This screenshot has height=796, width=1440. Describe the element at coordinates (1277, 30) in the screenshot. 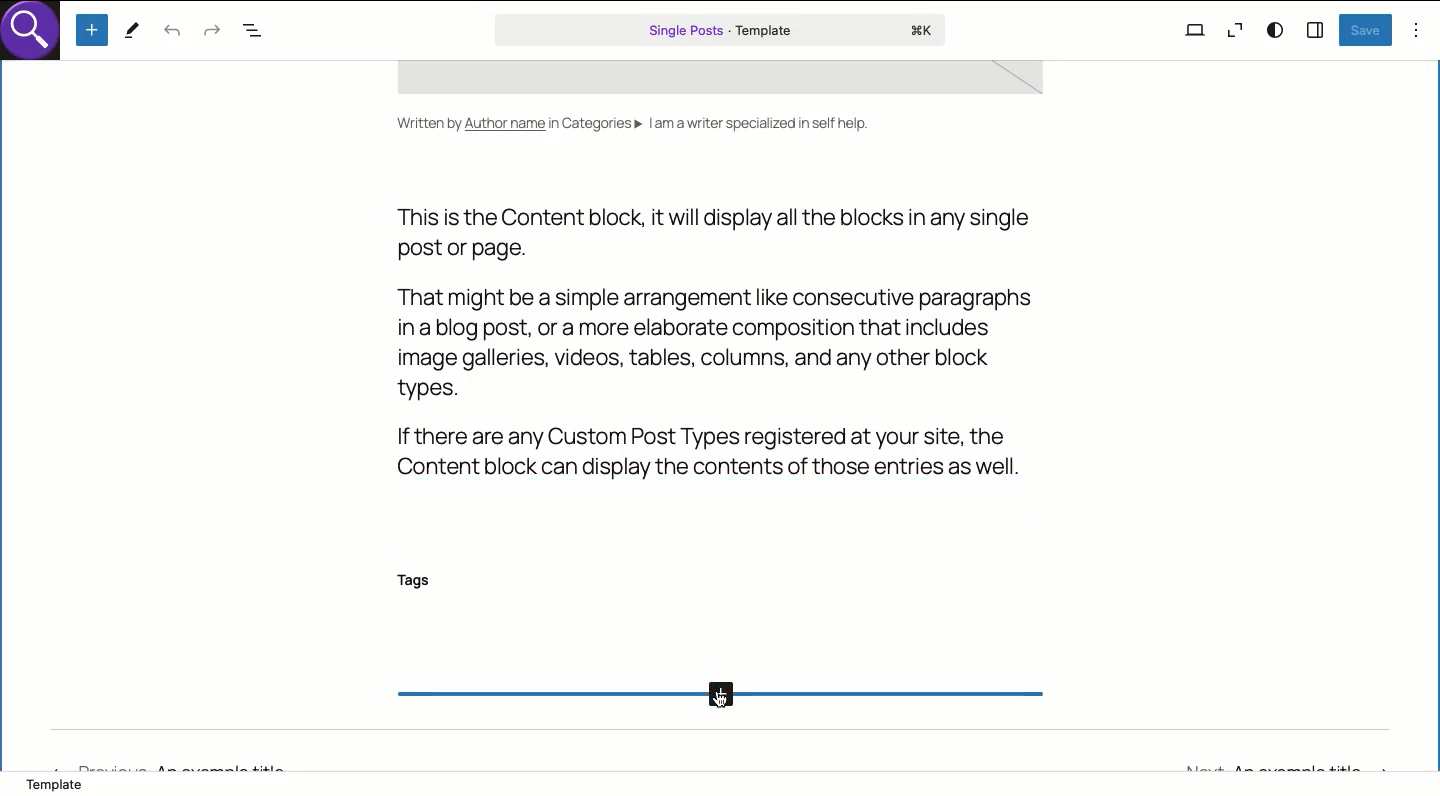

I see `Style` at that location.